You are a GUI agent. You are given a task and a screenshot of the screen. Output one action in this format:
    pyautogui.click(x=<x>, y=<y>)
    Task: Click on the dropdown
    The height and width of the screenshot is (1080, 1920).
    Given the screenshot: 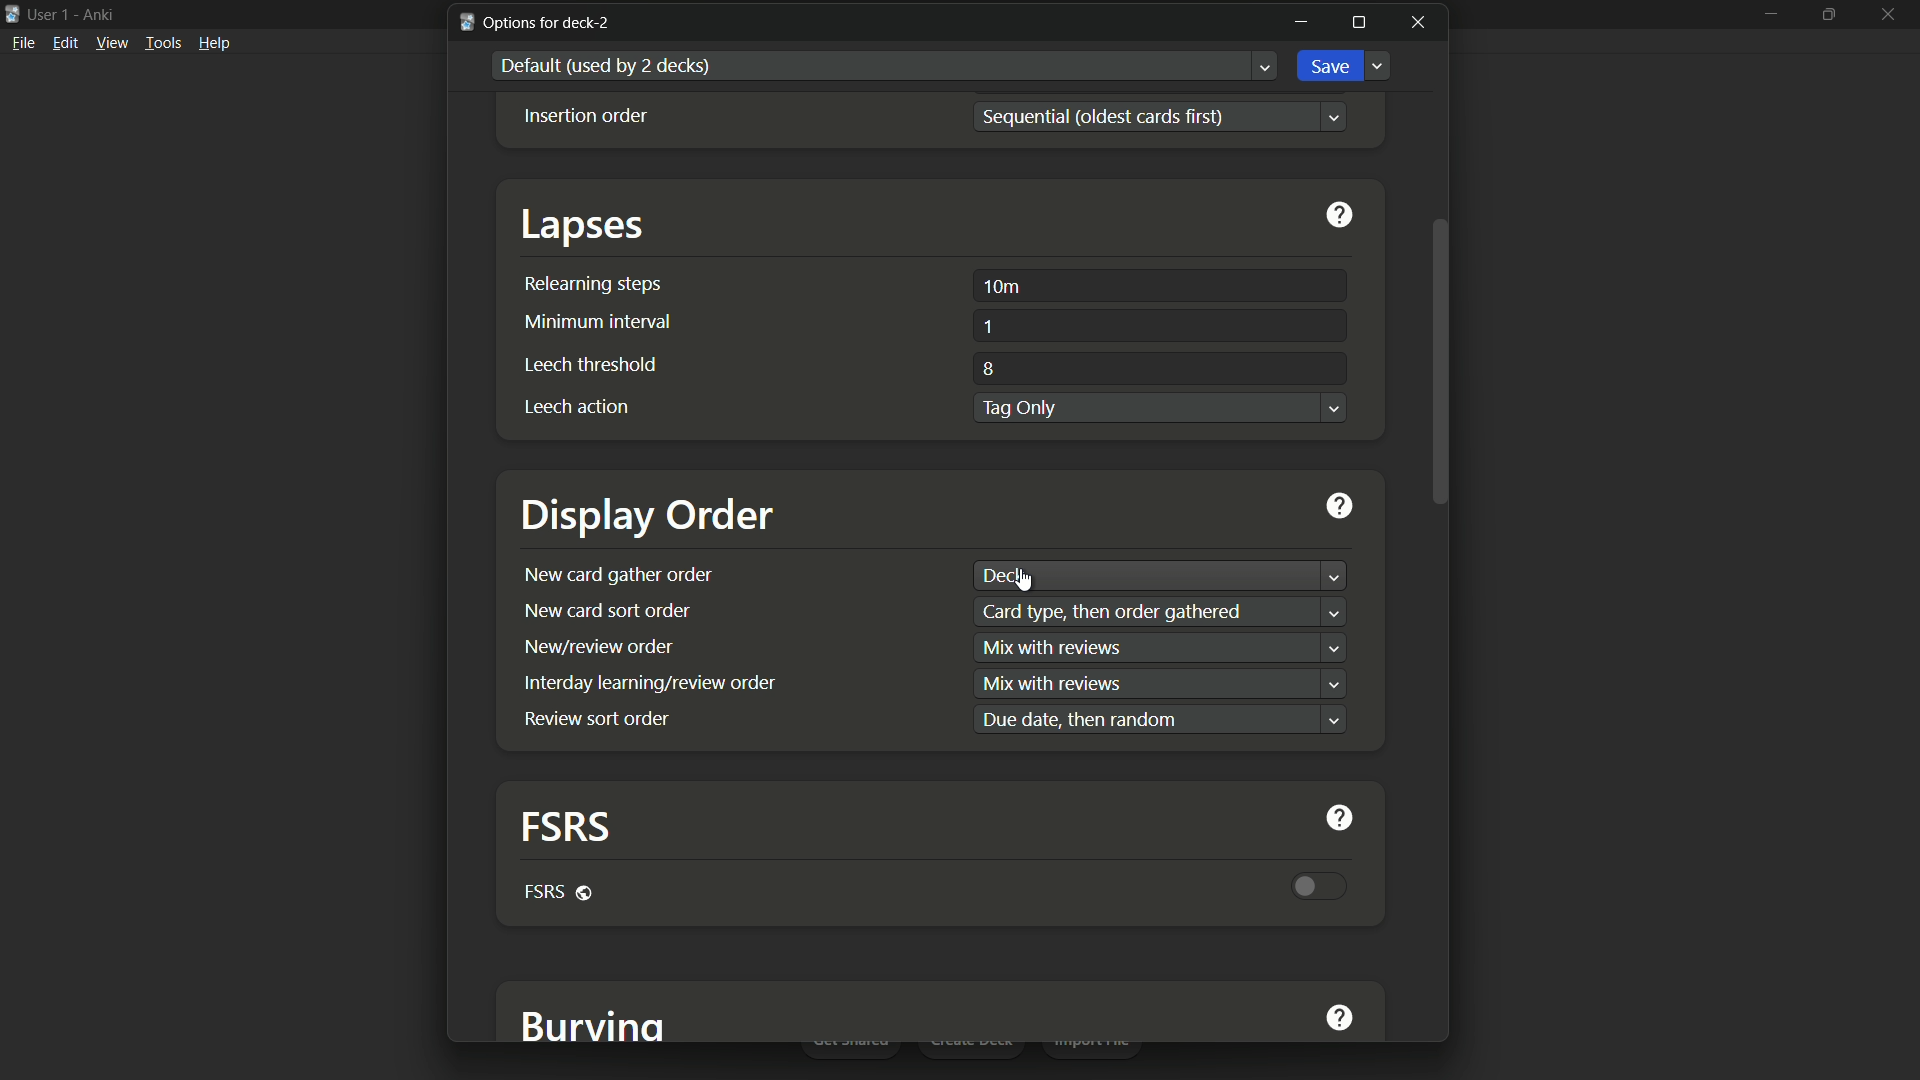 What is the action you would take?
    pyautogui.click(x=1333, y=614)
    